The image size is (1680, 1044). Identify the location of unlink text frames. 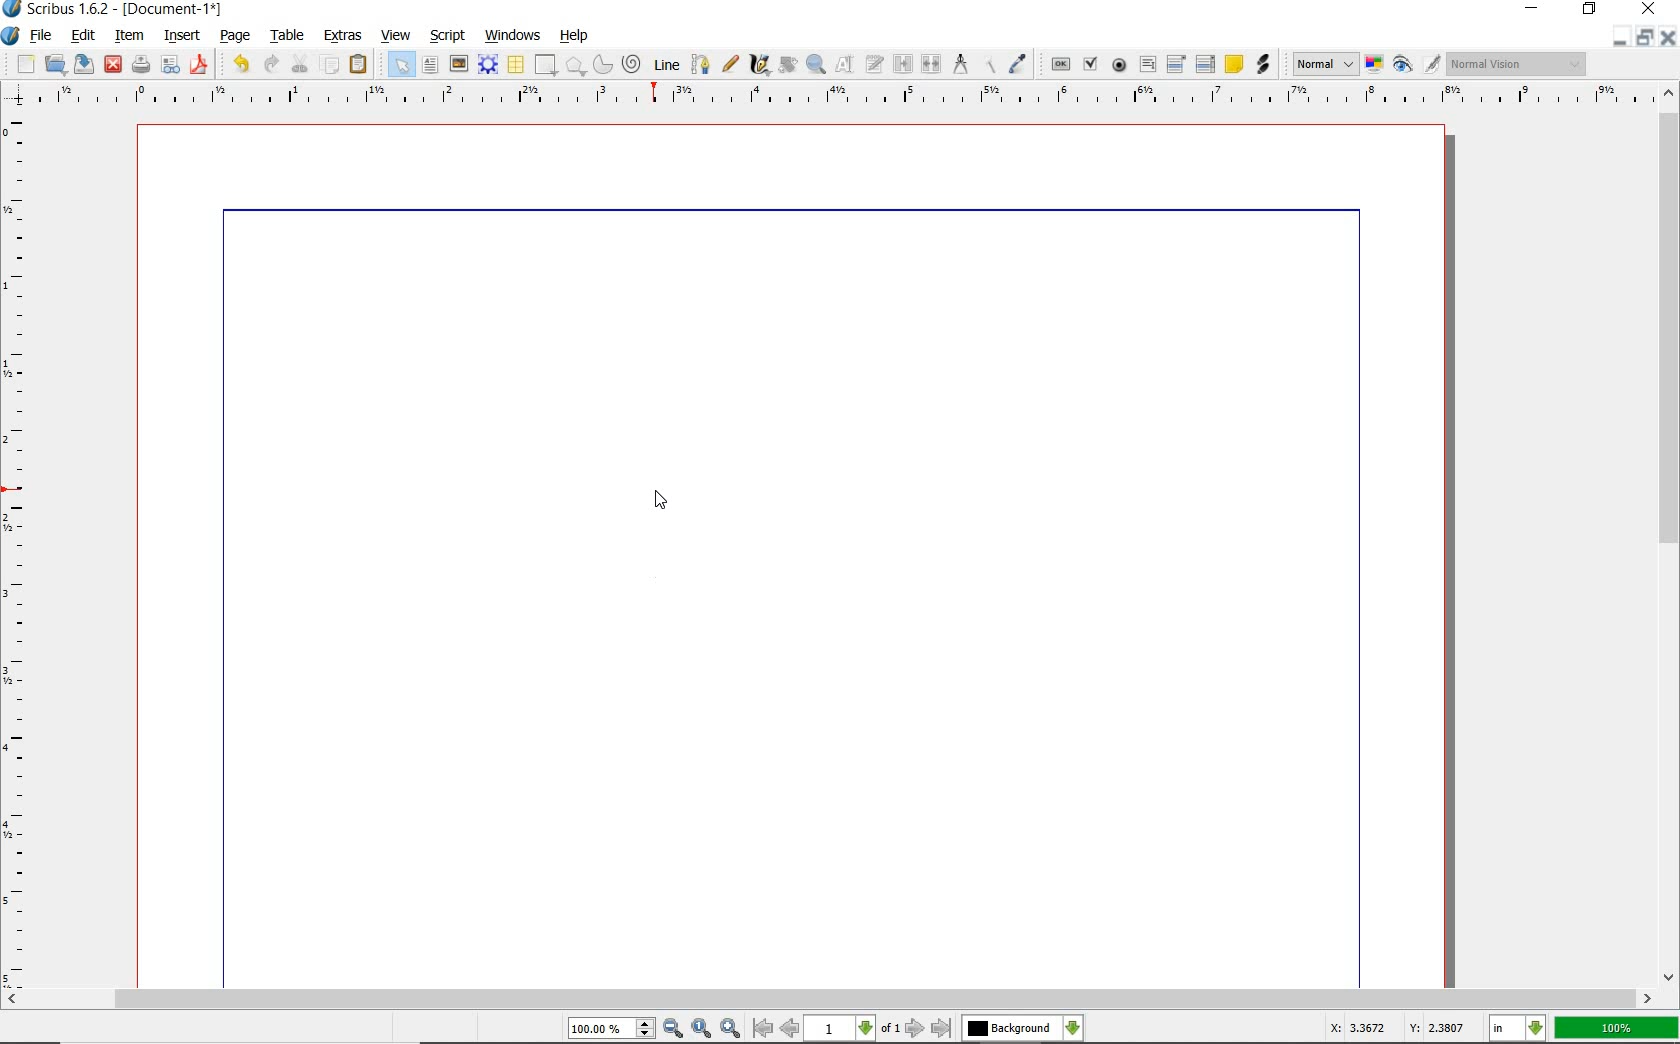
(932, 65).